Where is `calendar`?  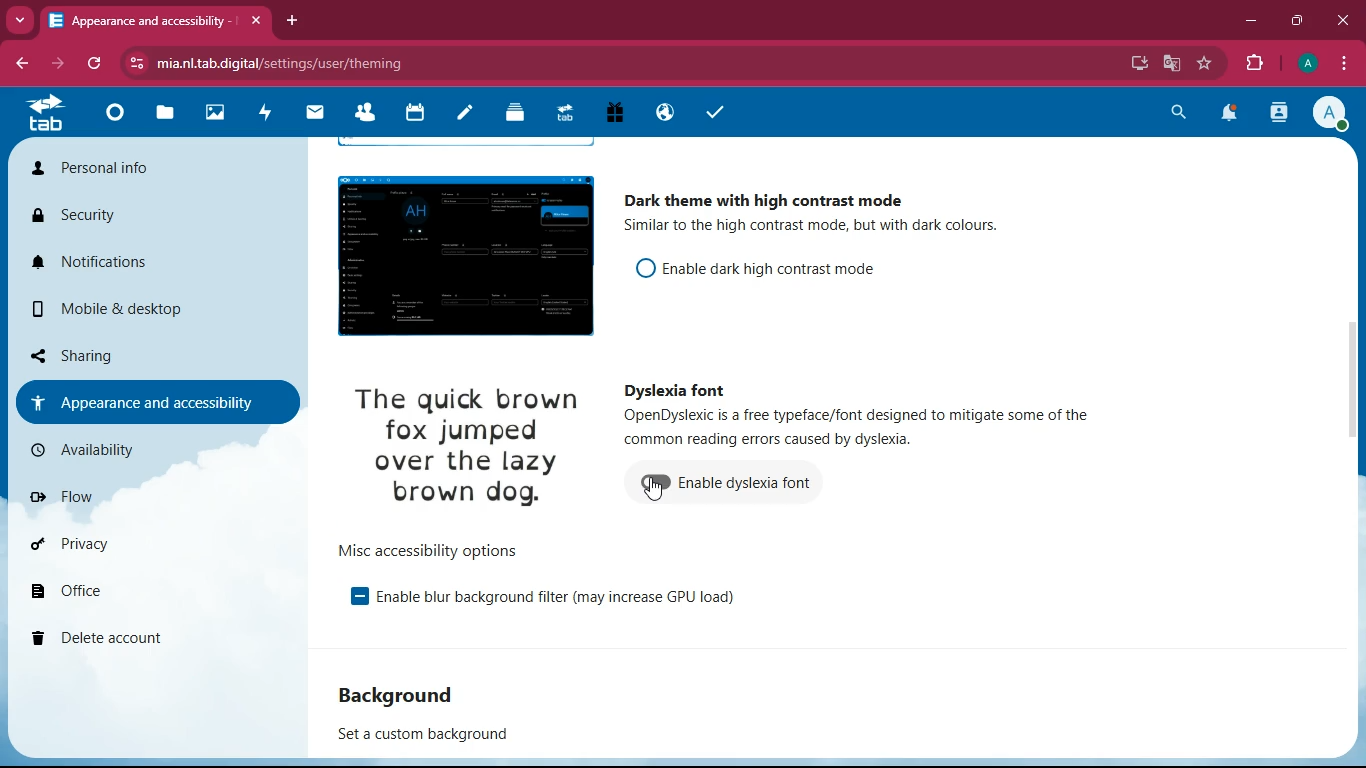
calendar is located at coordinates (417, 112).